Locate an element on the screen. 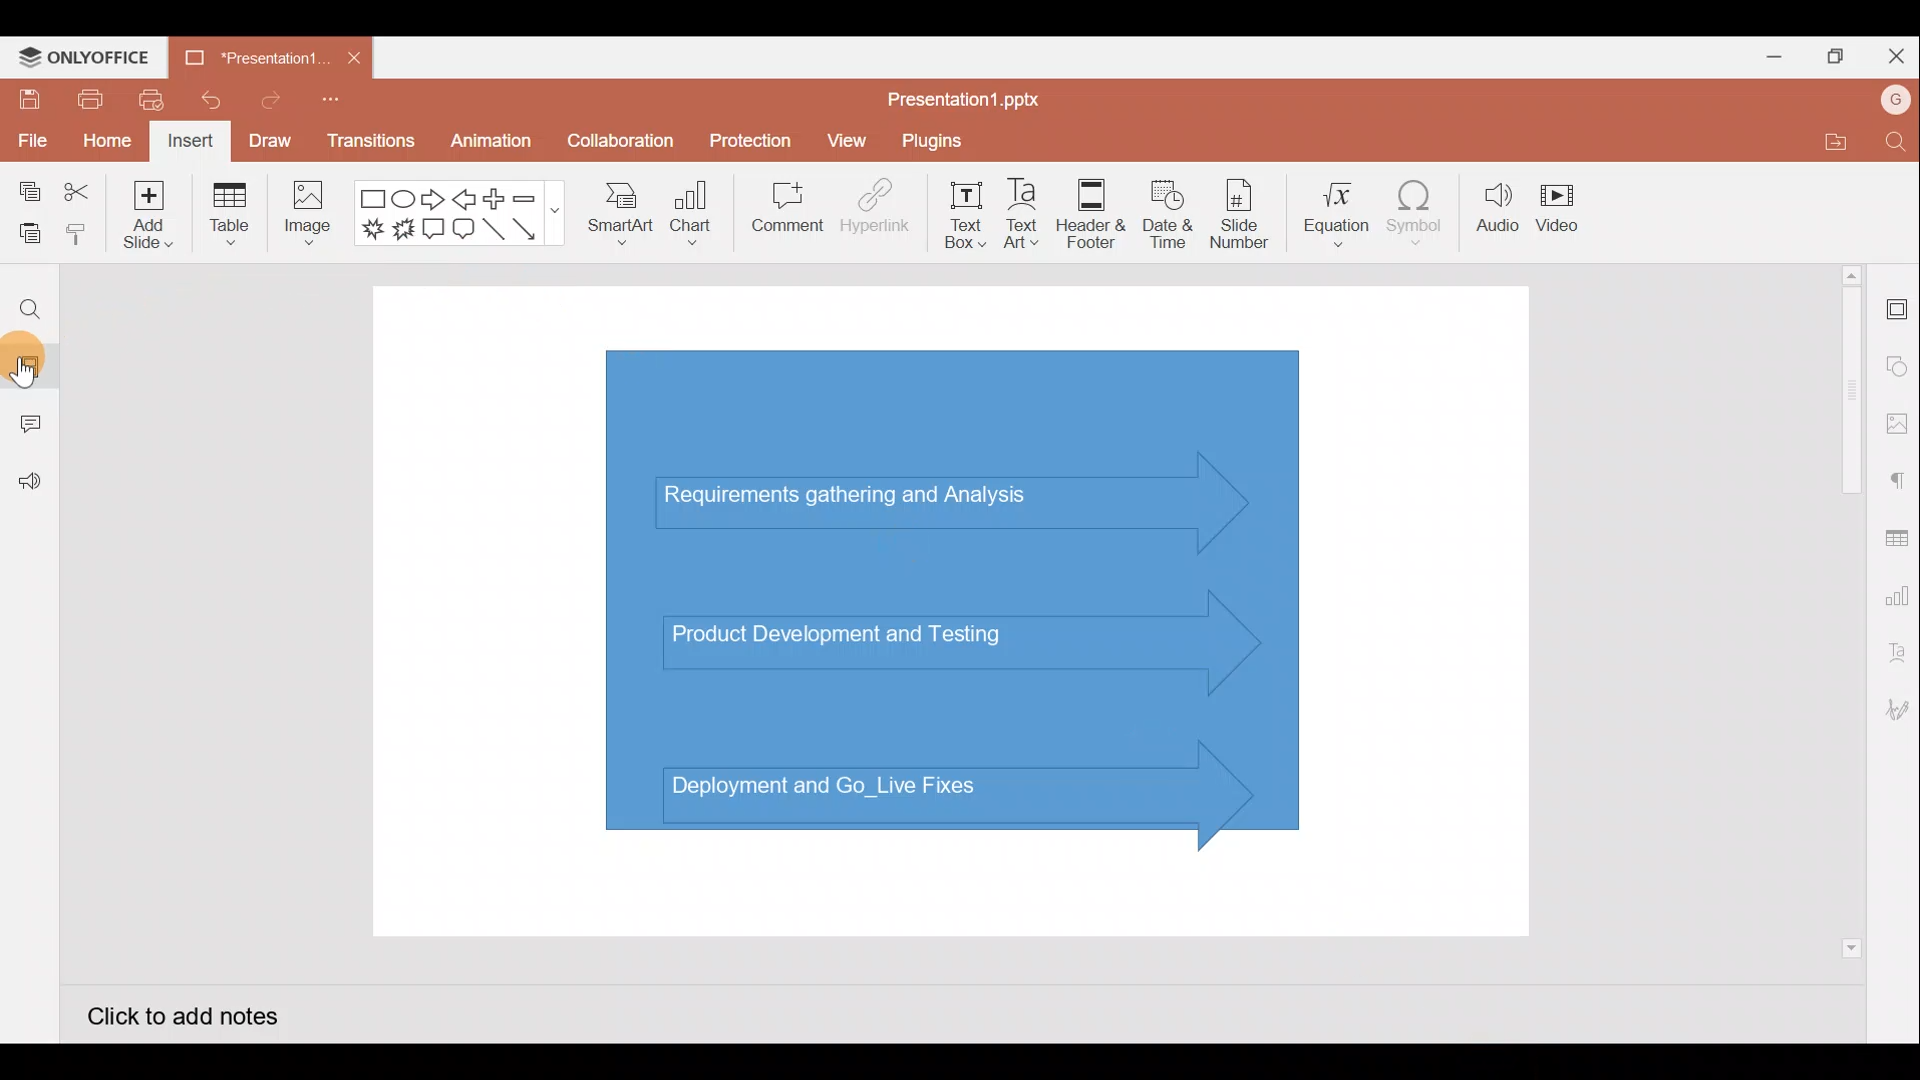 This screenshot has width=1920, height=1080. Rounded Rectangular callout is located at coordinates (463, 232).